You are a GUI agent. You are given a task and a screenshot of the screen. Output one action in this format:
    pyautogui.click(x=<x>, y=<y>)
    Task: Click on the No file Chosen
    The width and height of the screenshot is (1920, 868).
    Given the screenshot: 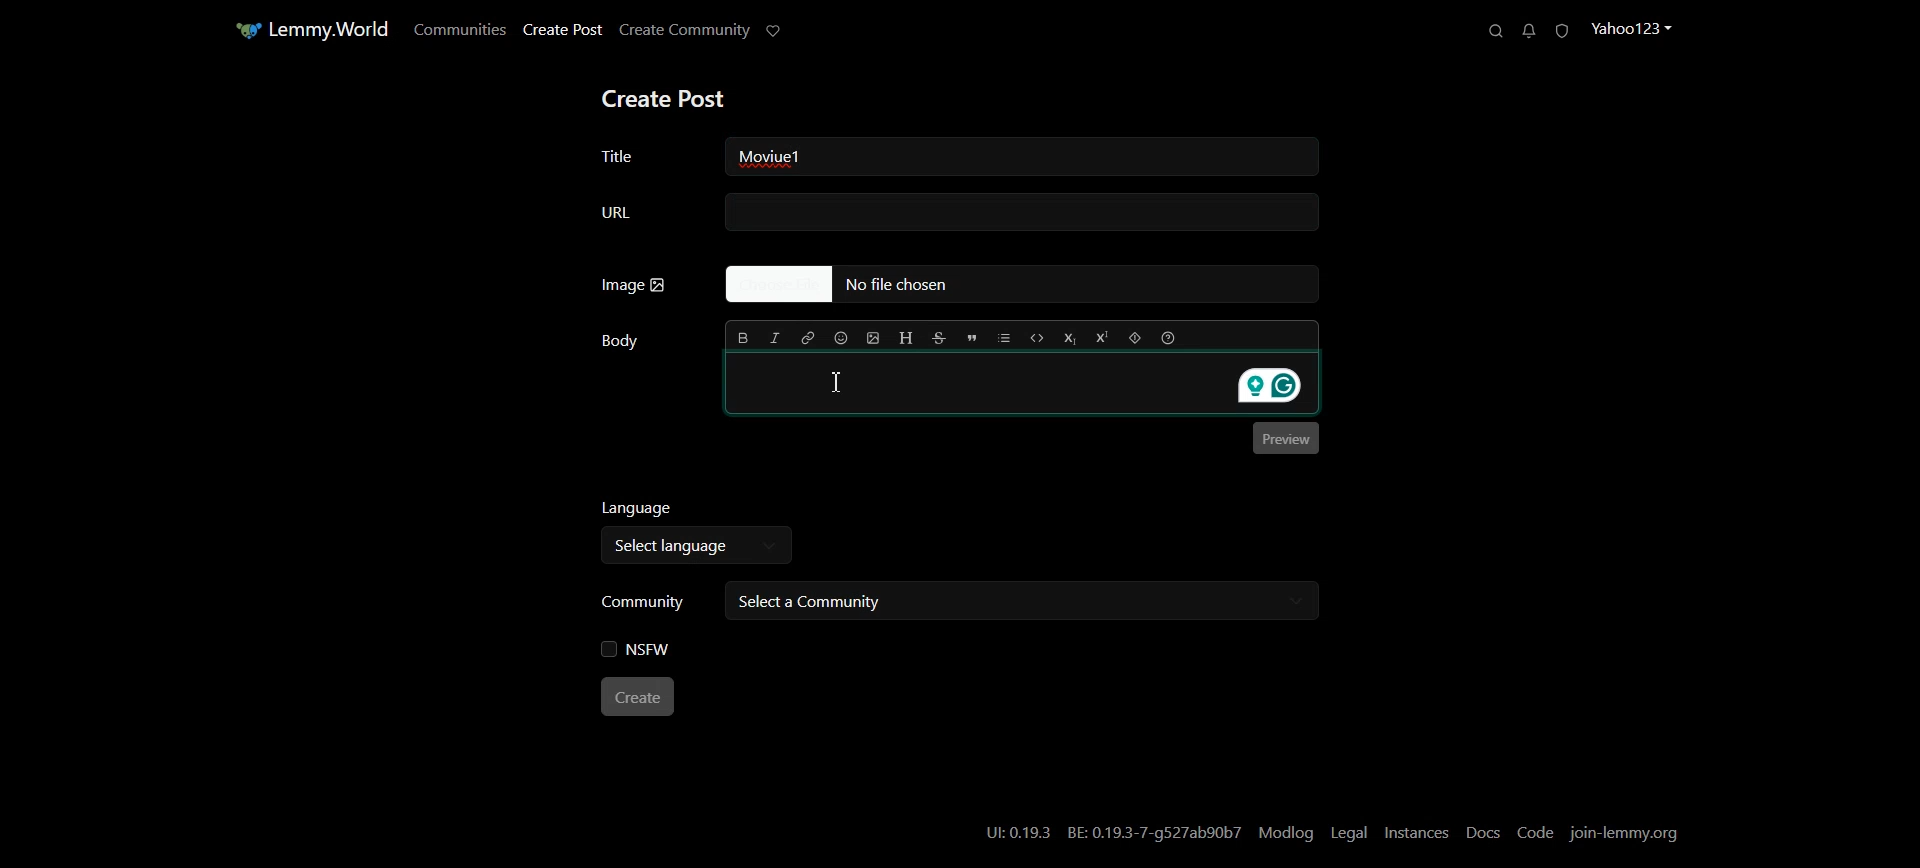 What is the action you would take?
    pyautogui.click(x=1020, y=285)
    